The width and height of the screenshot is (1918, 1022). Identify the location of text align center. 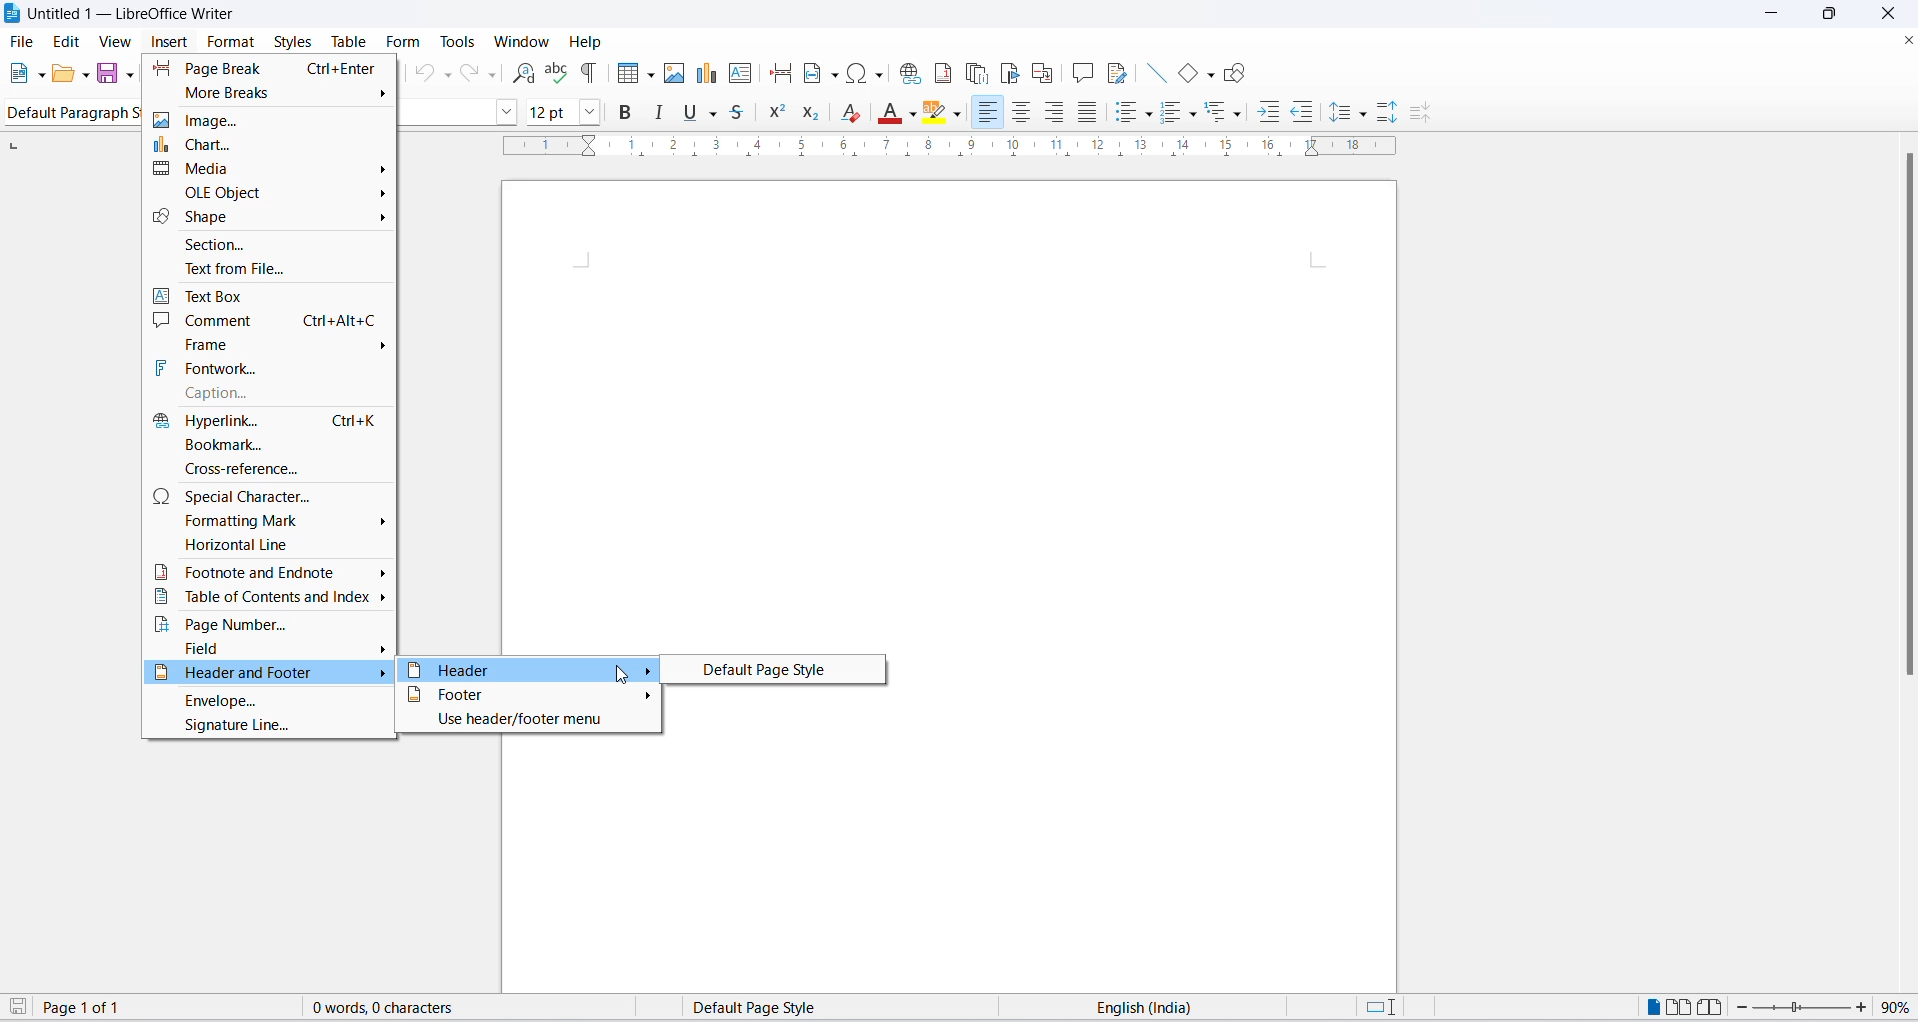
(1056, 112).